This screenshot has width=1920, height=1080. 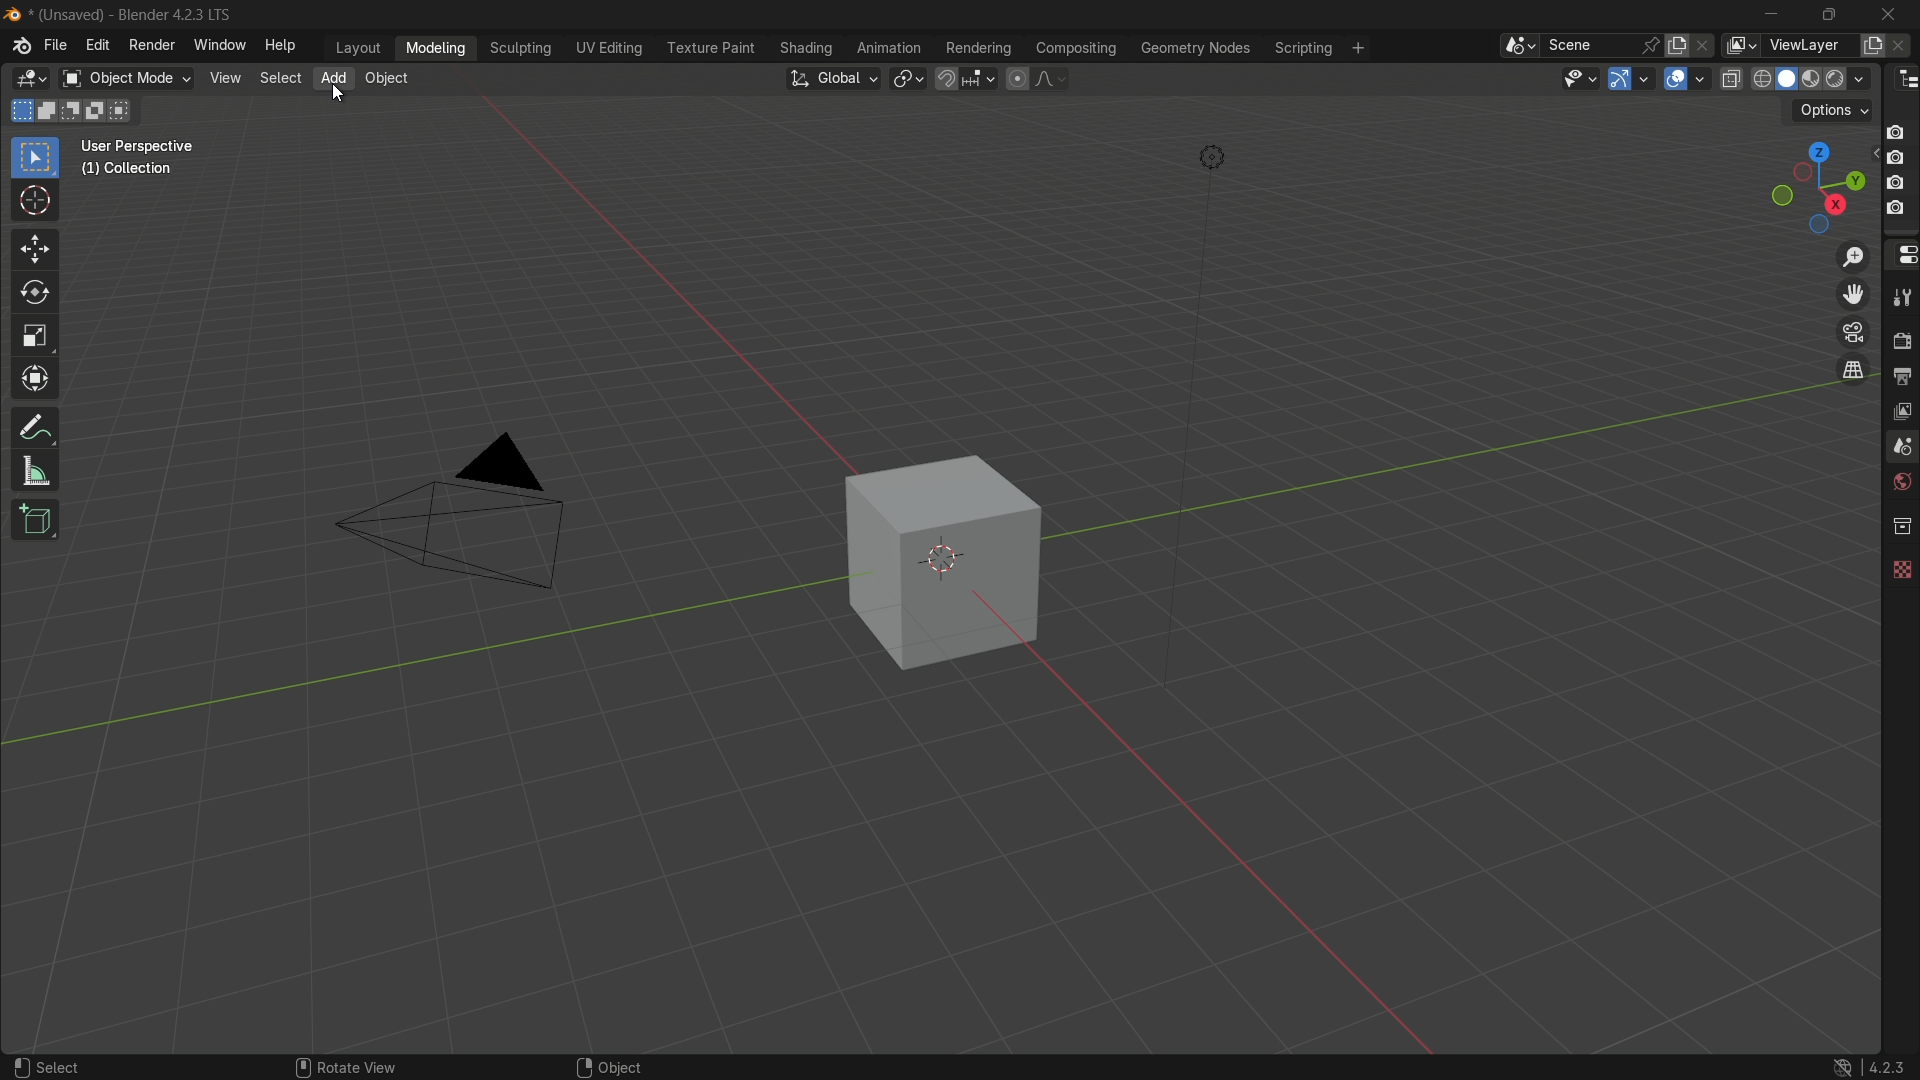 What do you see at coordinates (1652, 46) in the screenshot?
I see `pin scene to workplace` at bounding box center [1652, 46].